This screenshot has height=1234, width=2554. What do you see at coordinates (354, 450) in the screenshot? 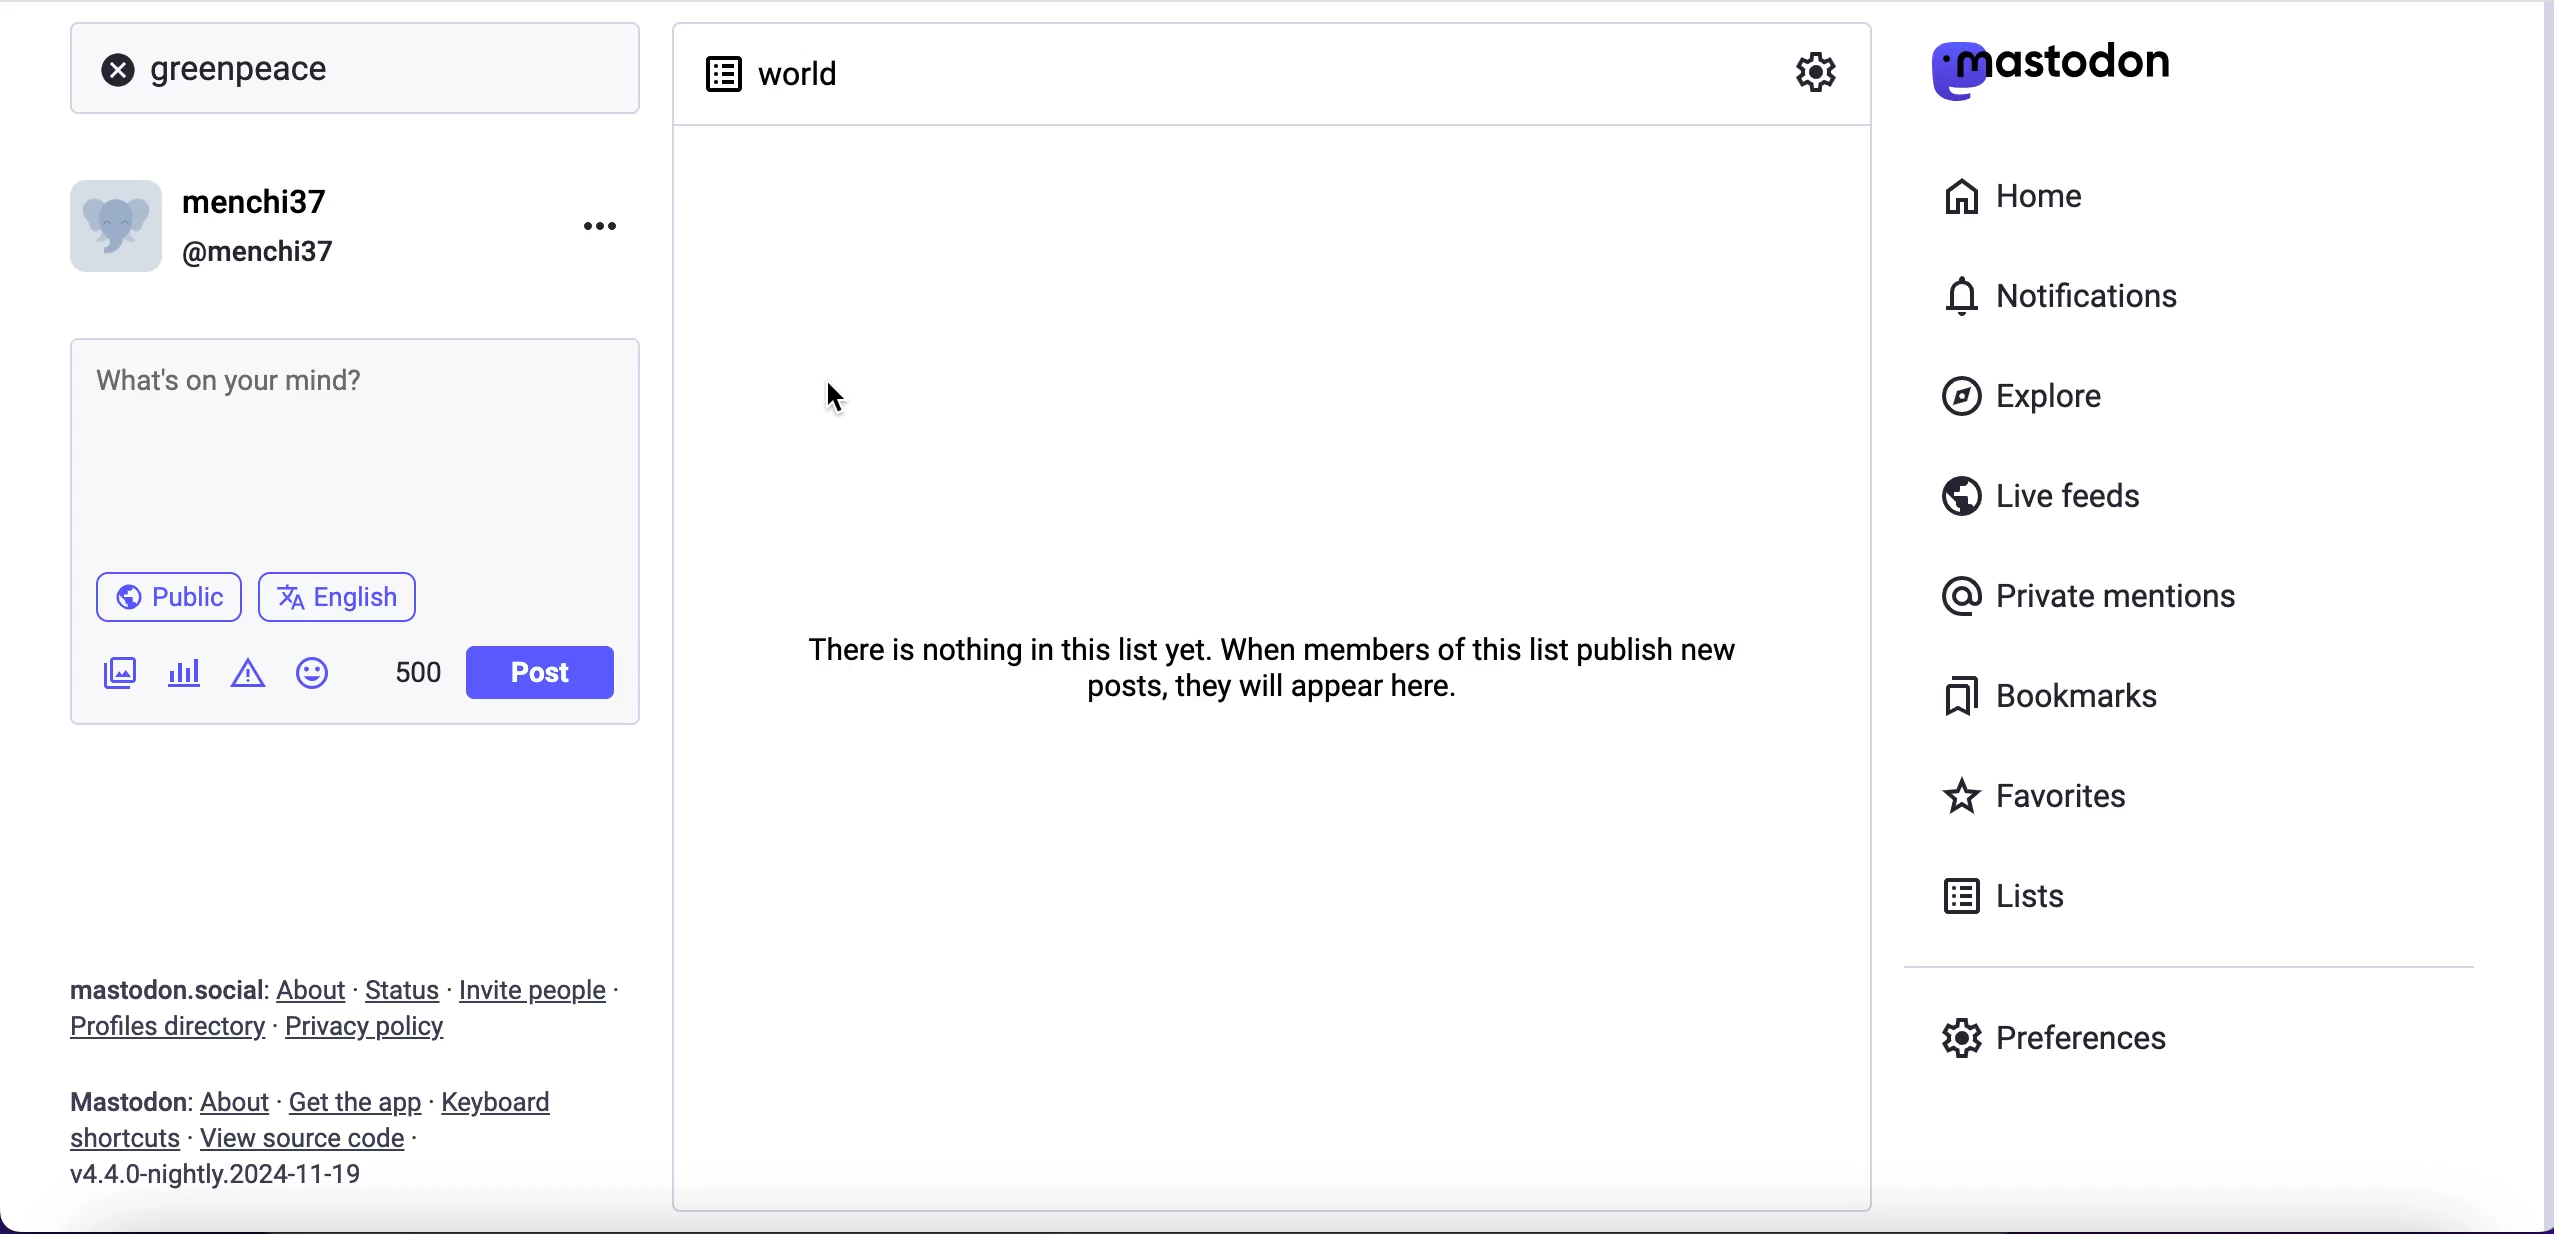
I see `post what's n your mind` at bounding box center [354, 450].